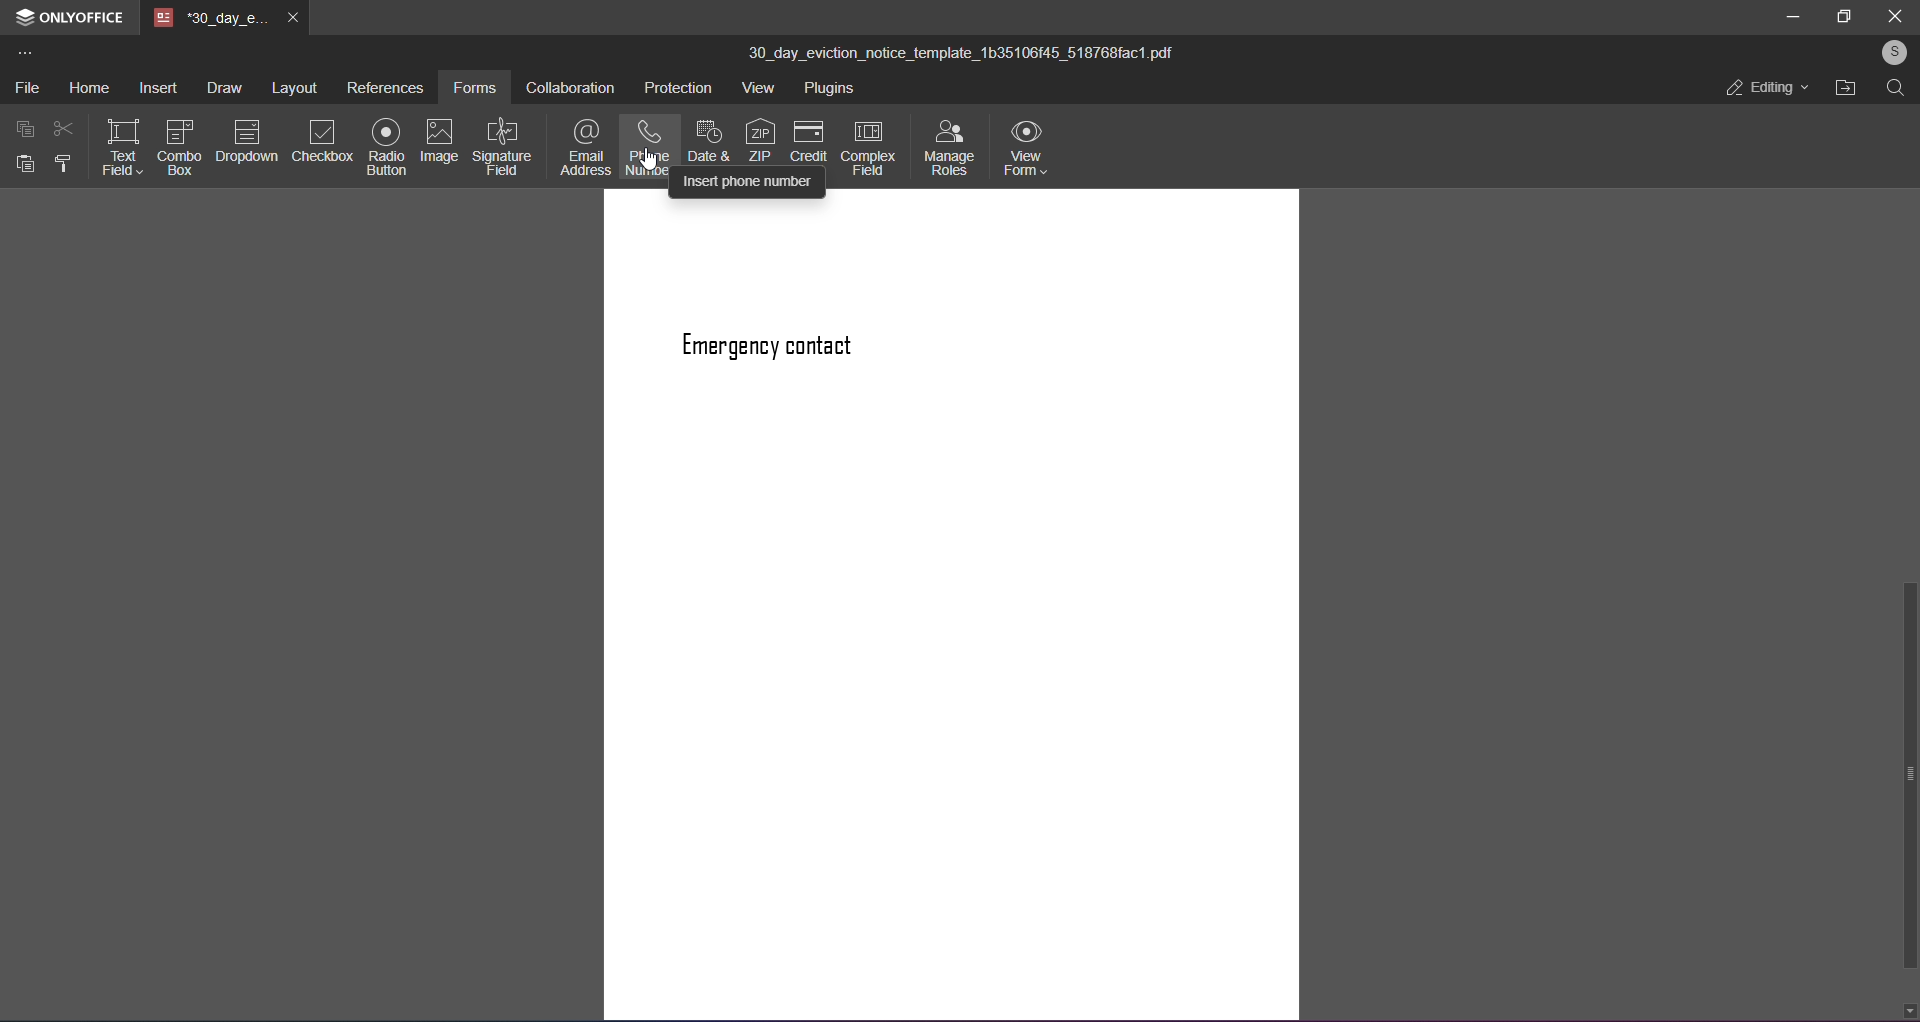  Describe the element at coordinates (321, 142) in the screenshot. I see `checkbox` at that location.